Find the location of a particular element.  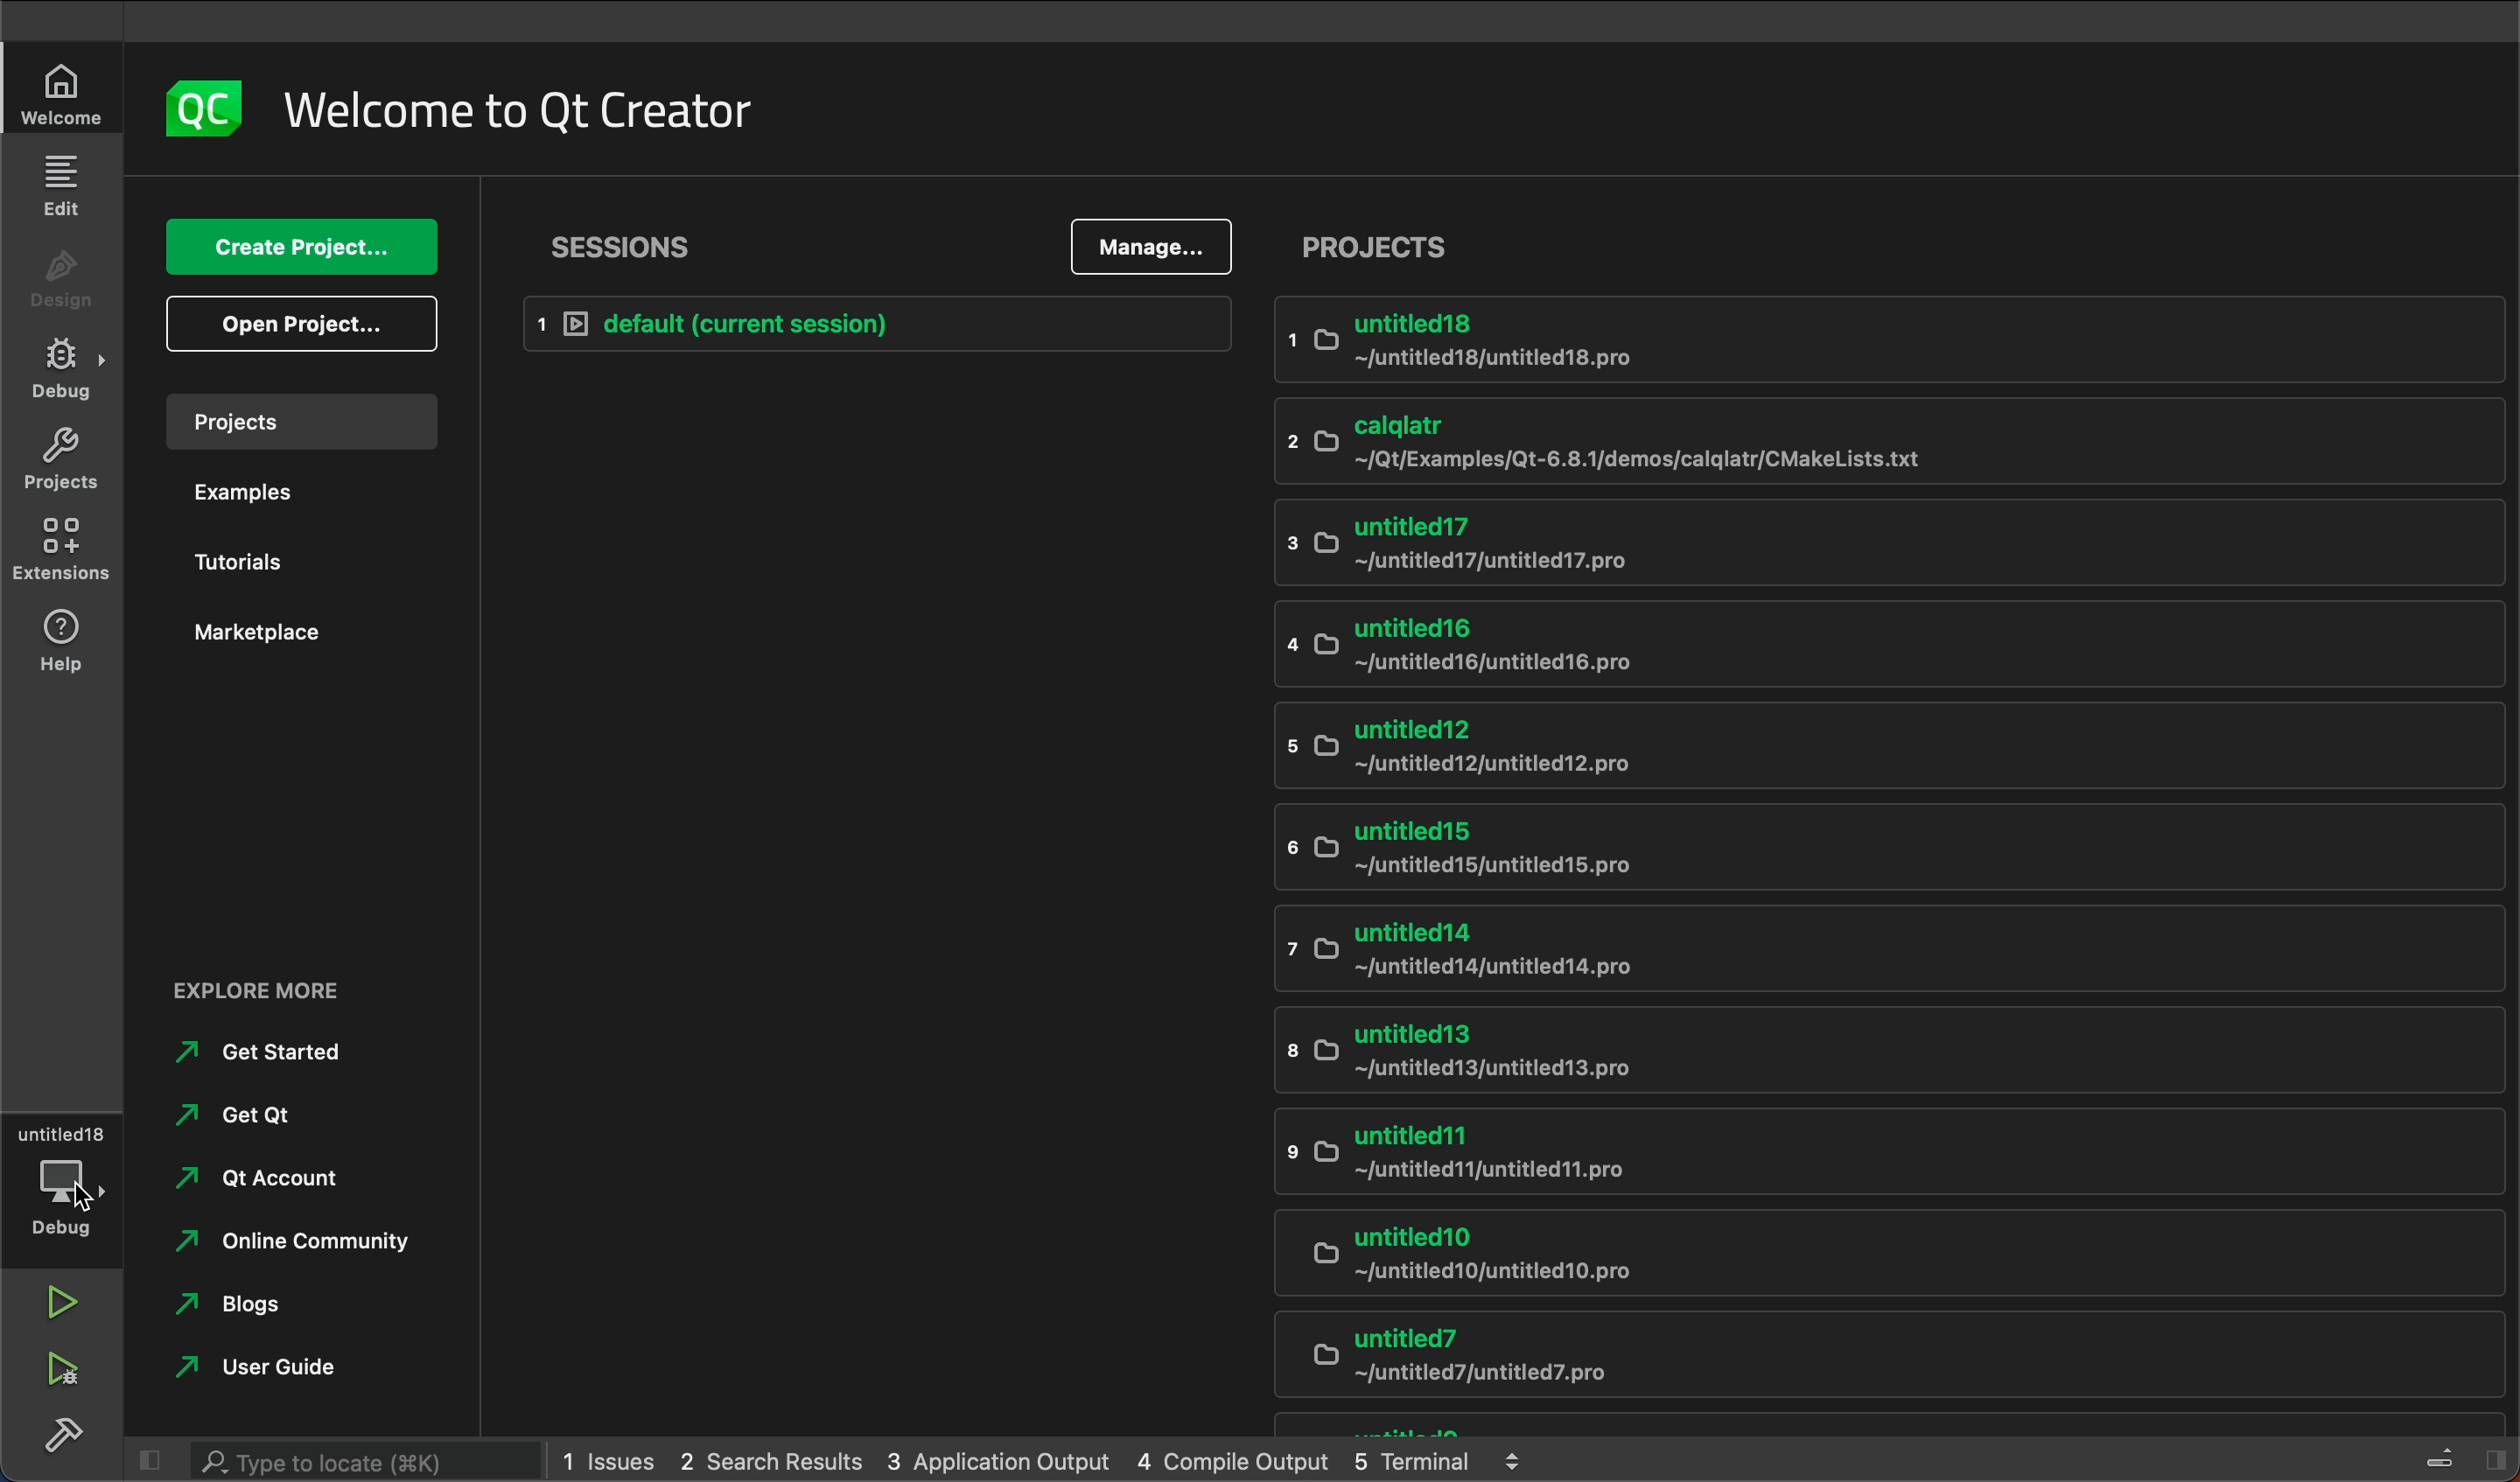

untitled7 is located at coordinates (1857, 1360).